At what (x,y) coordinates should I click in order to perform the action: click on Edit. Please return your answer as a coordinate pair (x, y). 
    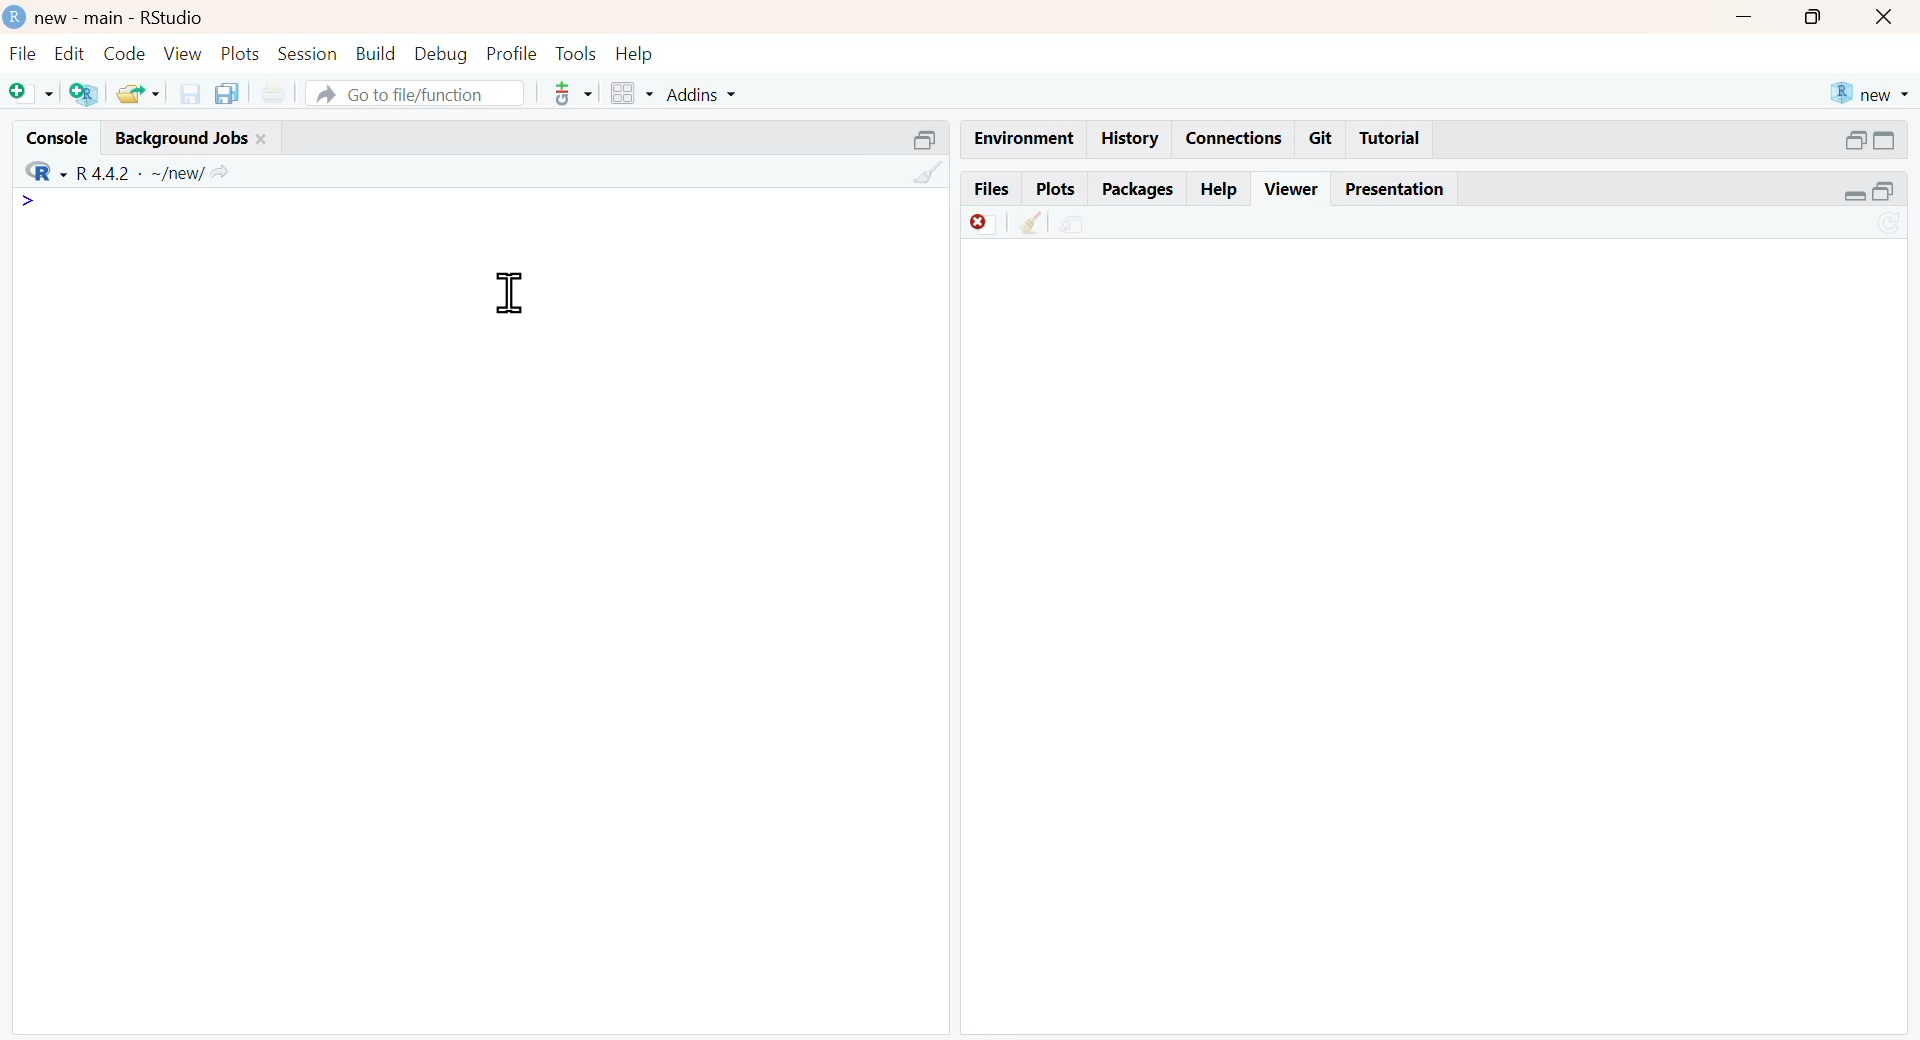
    Looking at the image, I should click on (67, 51).